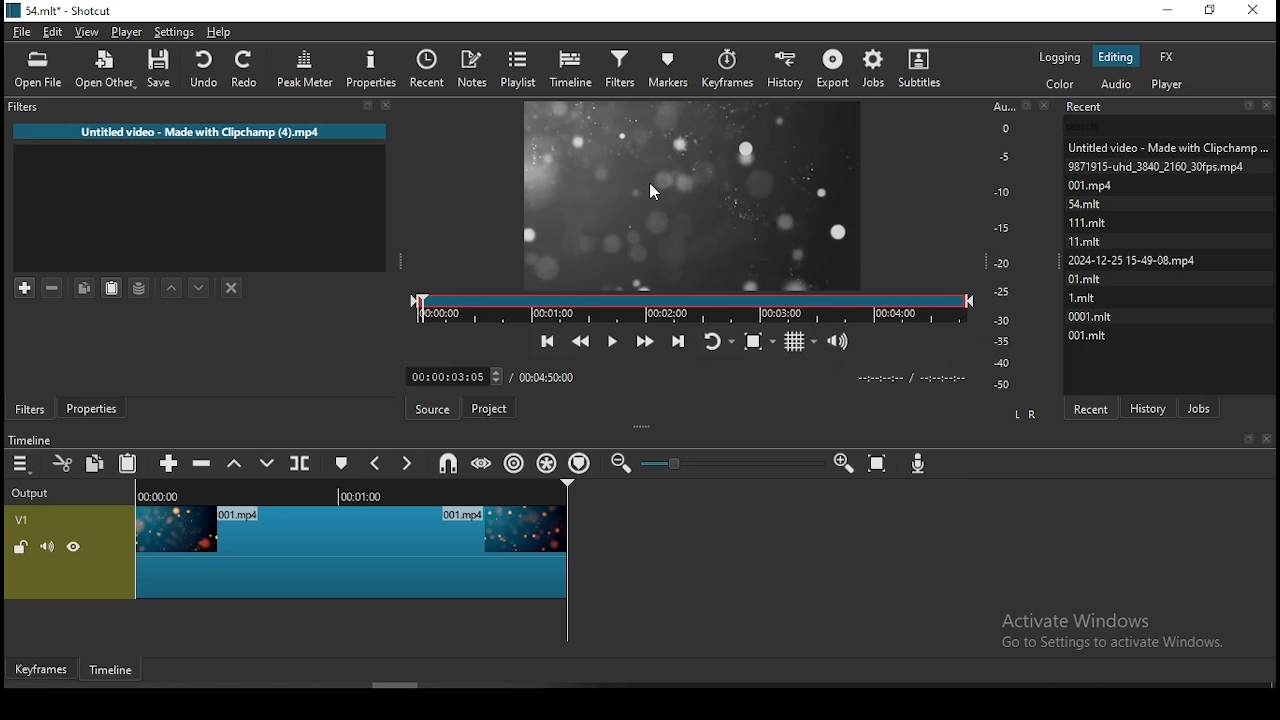 This screenshot has width=1280, height=720. What do you see at coordinates (571, 71) in the screenshot?
I see `timeline` at bounding box center [571, 71].